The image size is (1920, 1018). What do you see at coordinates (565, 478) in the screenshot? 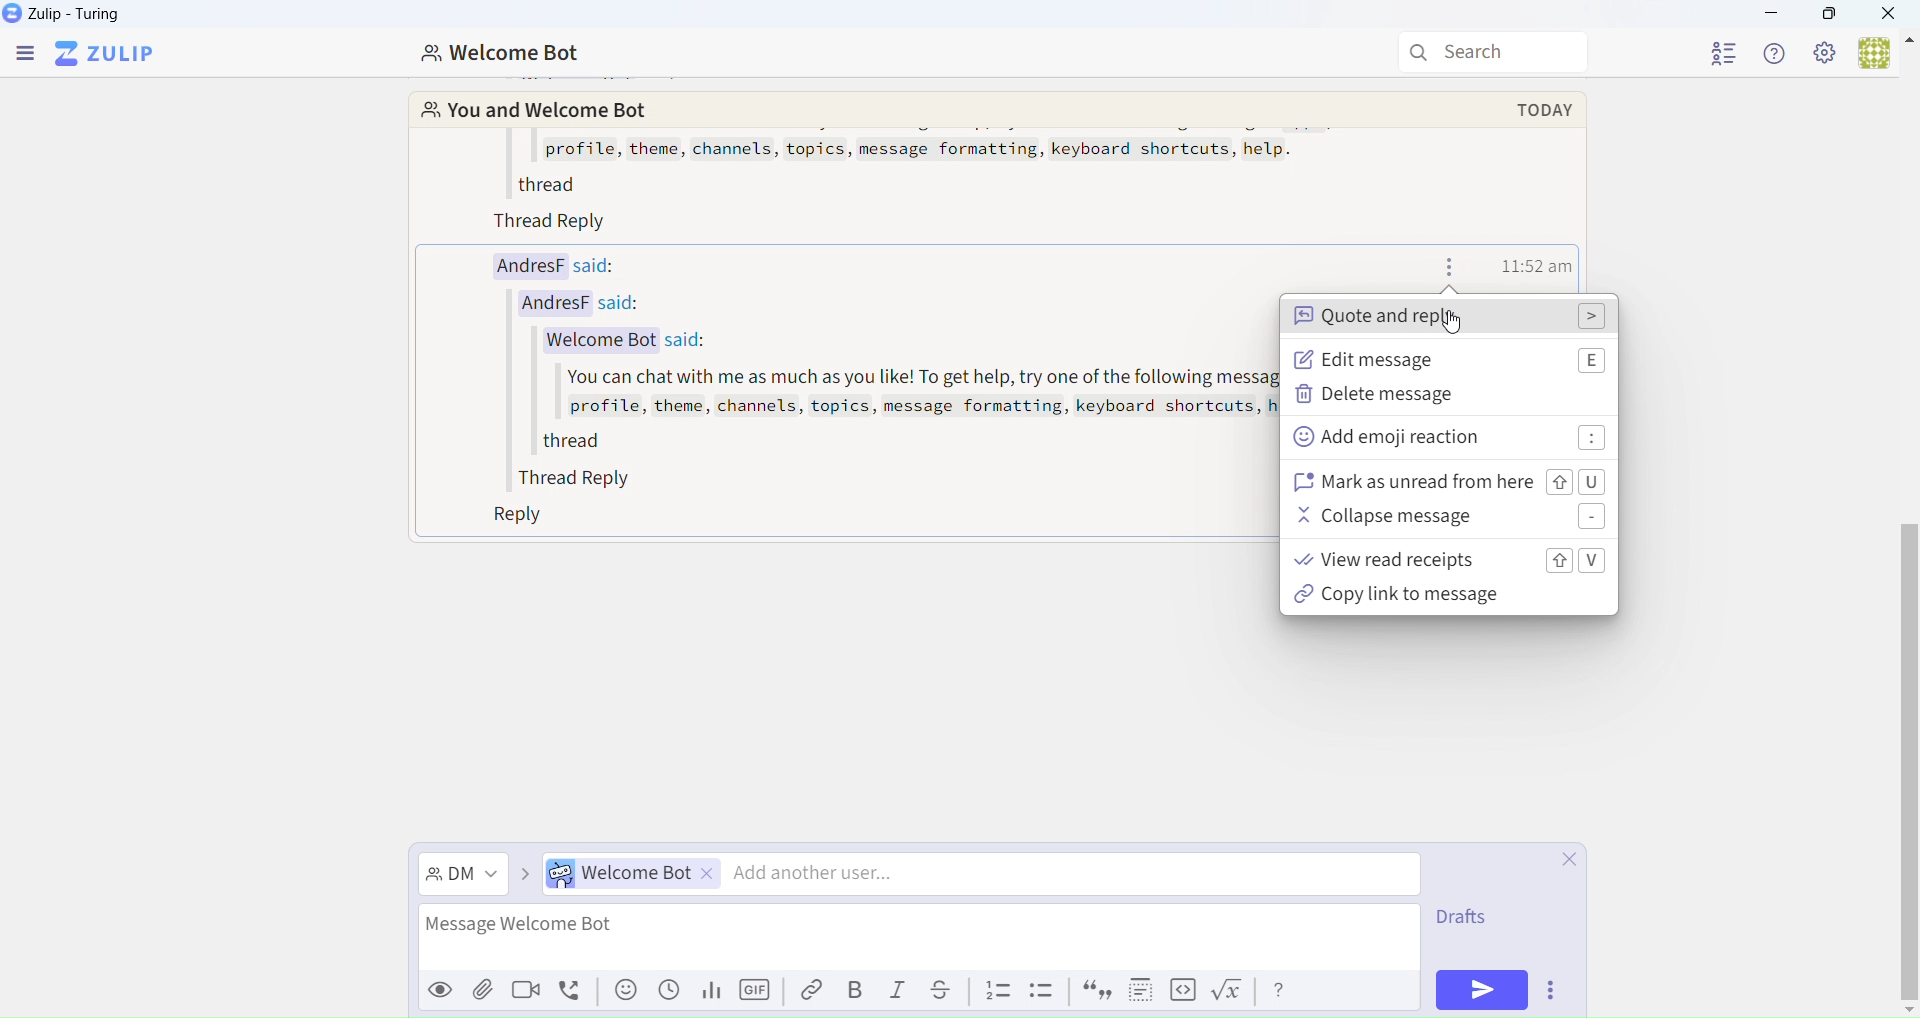
I see `Thread Reply` at bounding box center [565, 478].